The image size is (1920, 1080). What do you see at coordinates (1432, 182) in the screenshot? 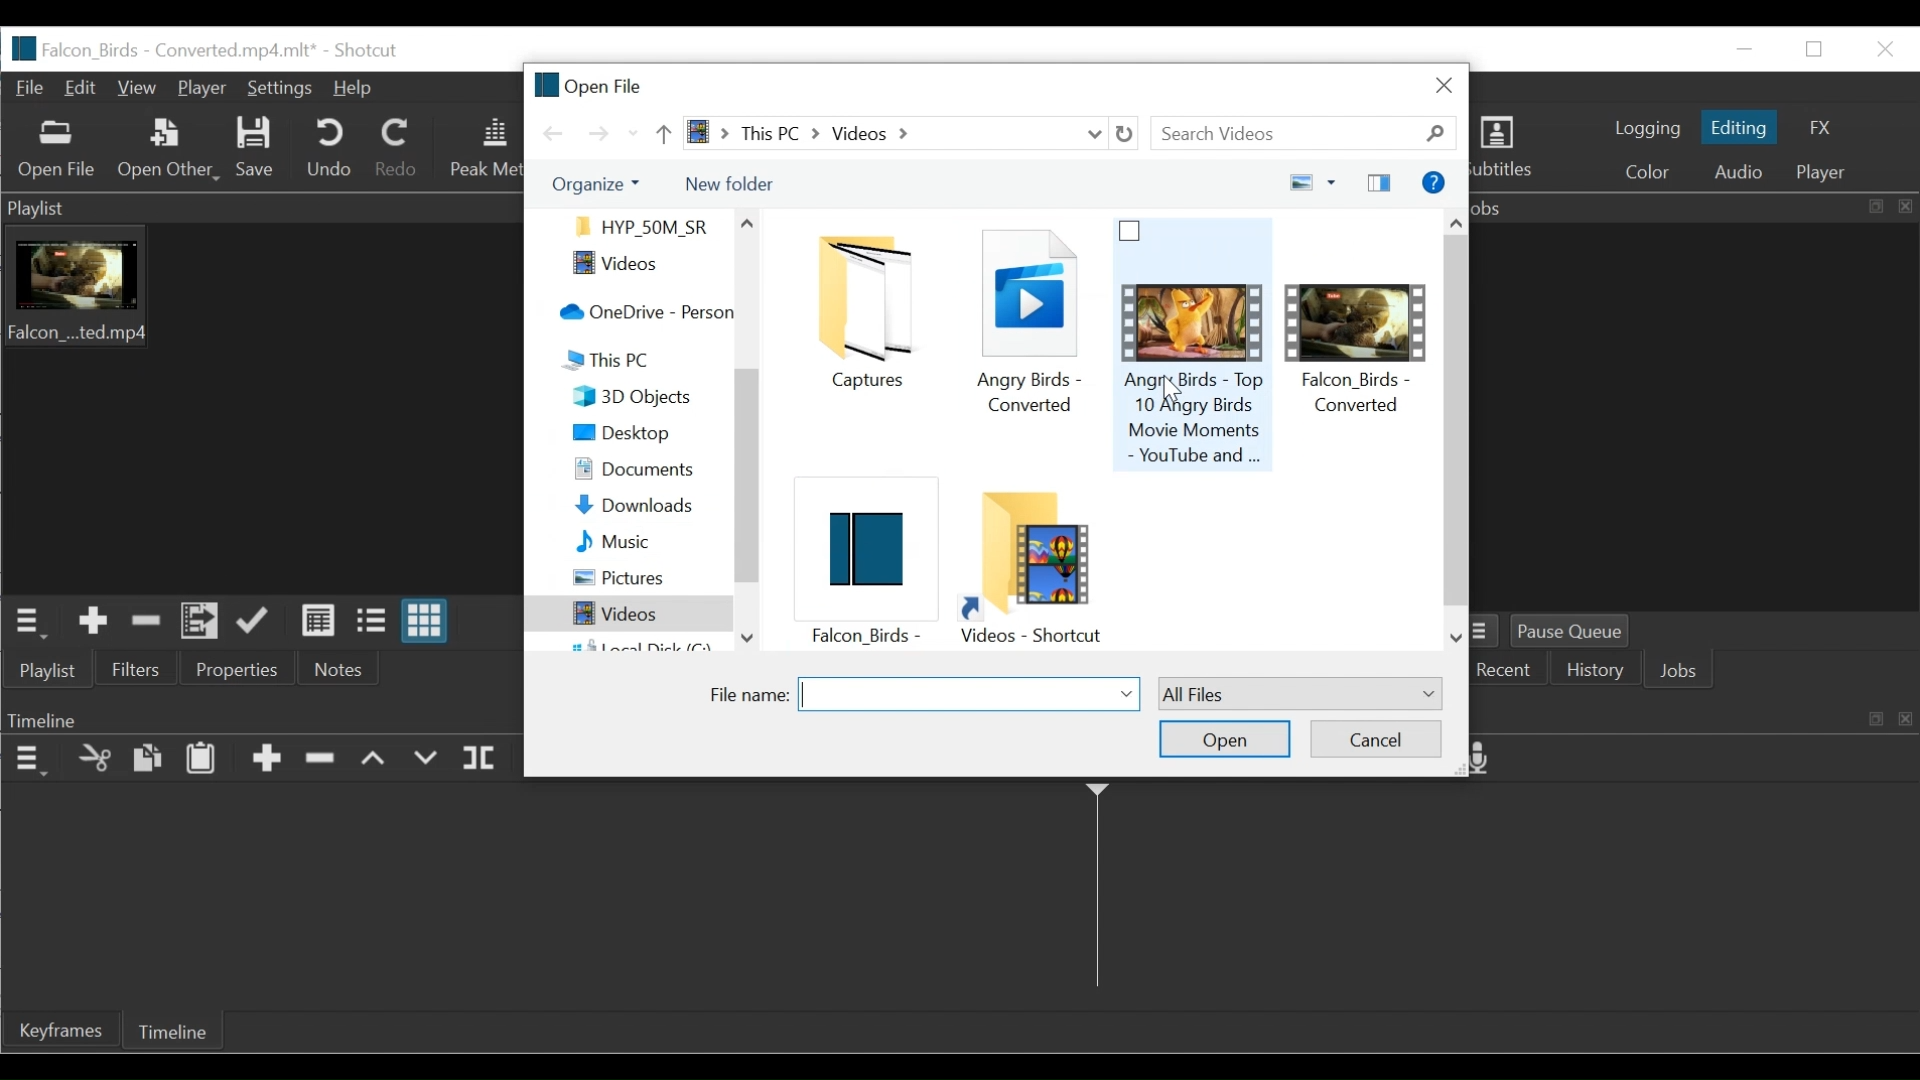
I see `Get help` at bounding box center [1432, 182].